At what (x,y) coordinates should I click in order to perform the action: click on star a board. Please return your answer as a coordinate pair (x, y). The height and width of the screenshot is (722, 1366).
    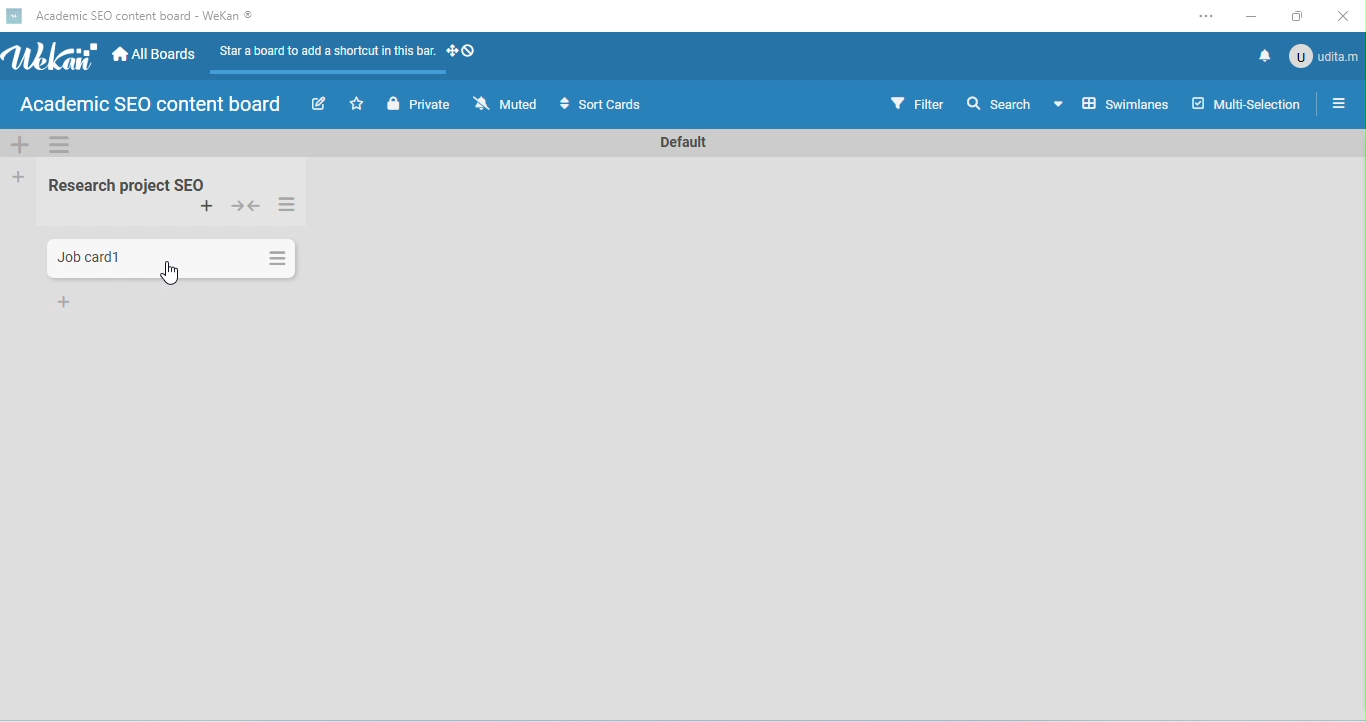
    Looking at the image, I should click on (359, 104).